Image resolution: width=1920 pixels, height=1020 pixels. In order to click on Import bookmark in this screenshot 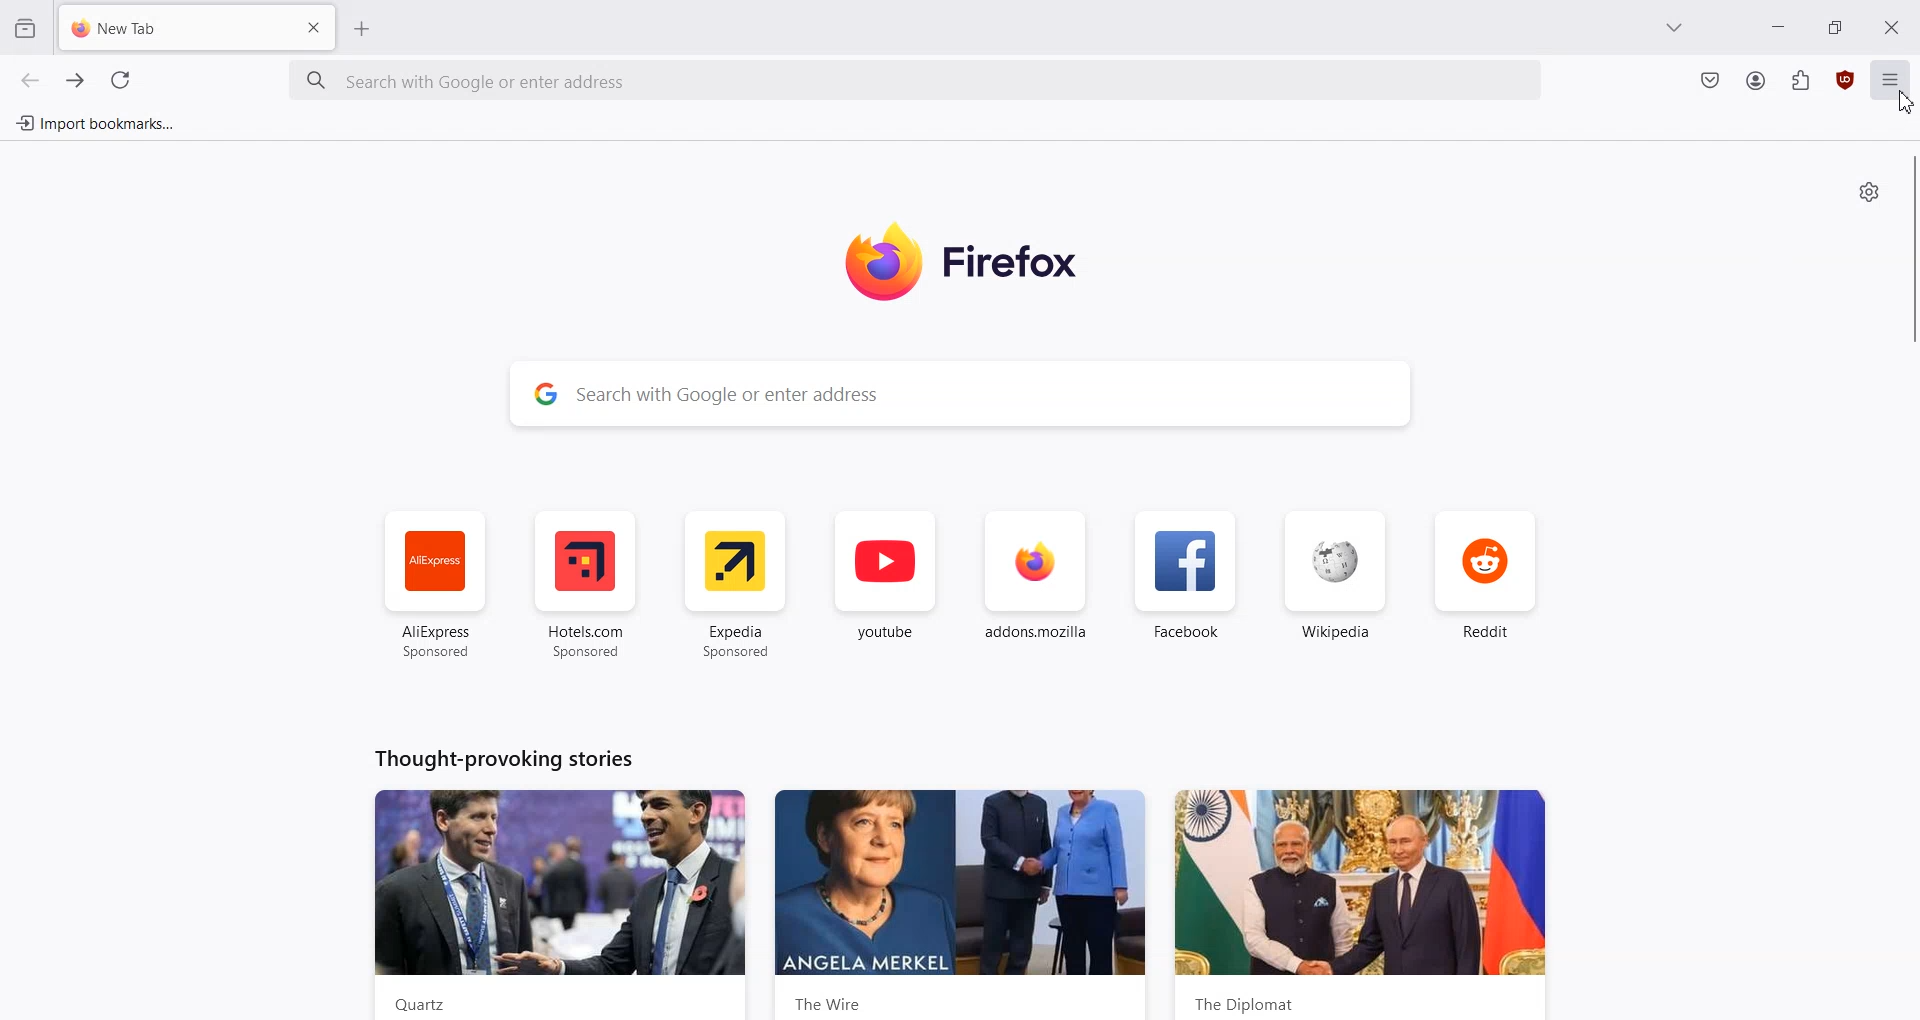, I will do `click(94, 120)`.